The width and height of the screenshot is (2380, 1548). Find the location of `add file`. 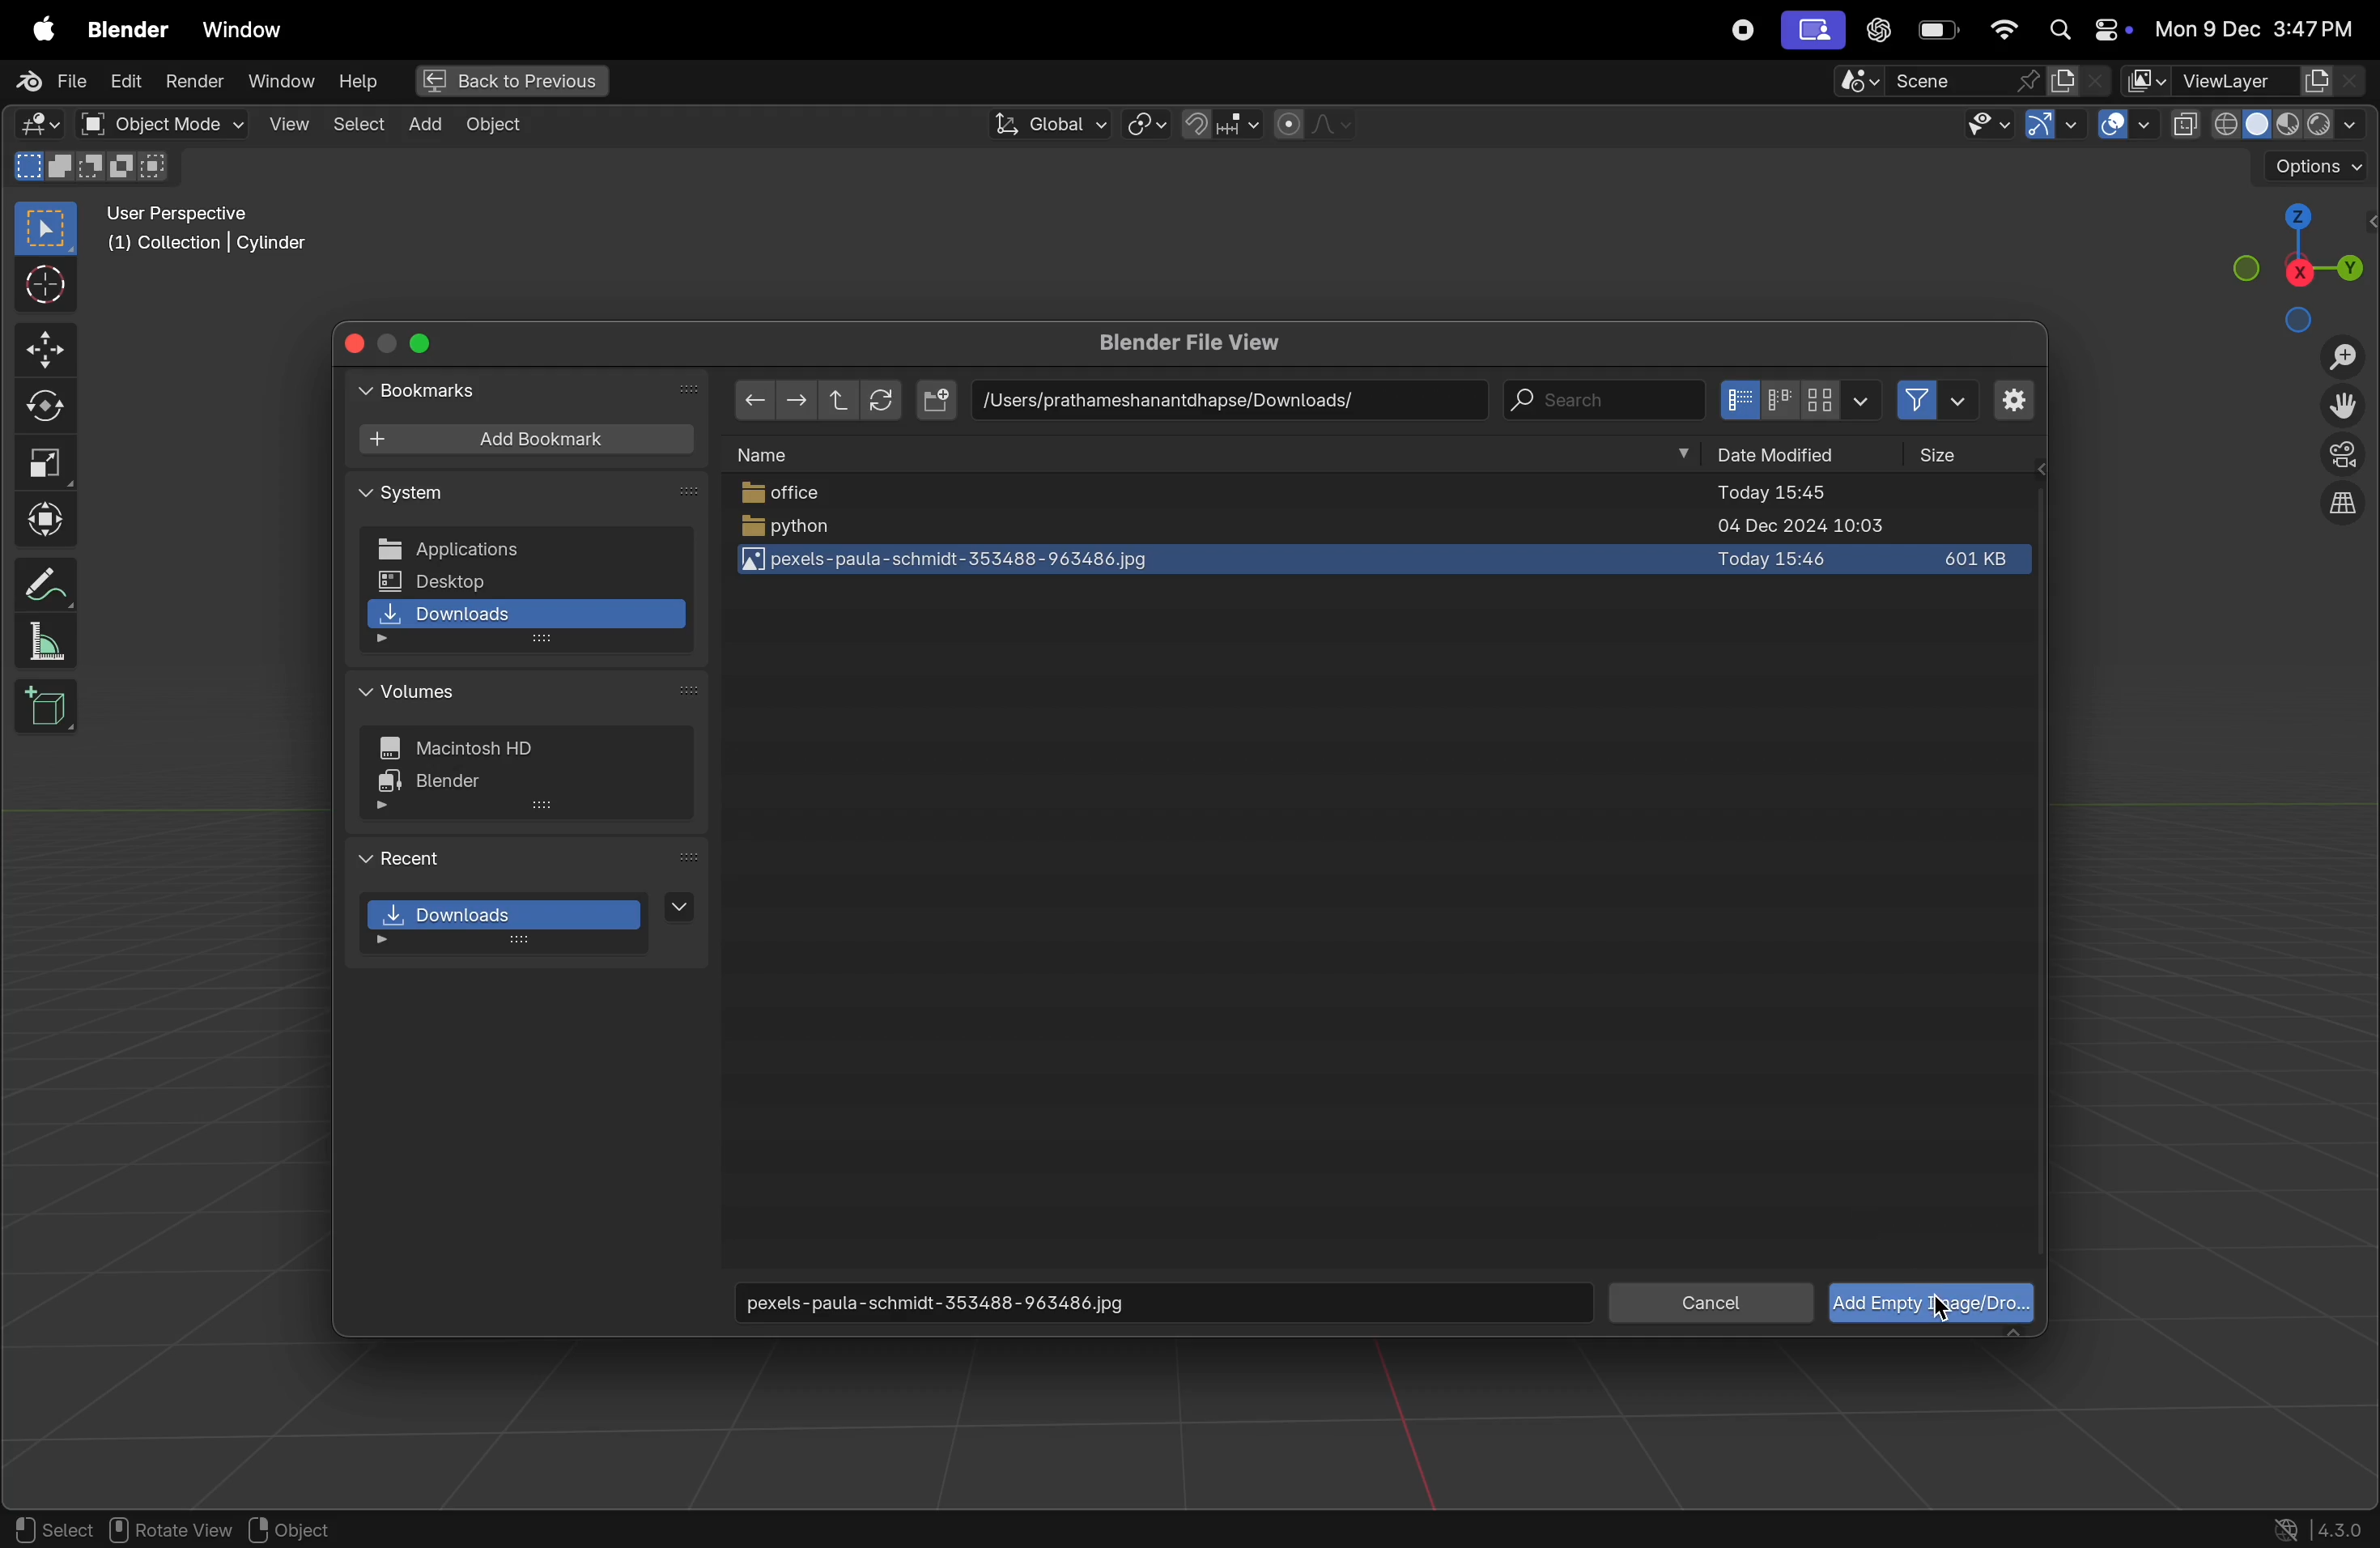

add file is located at coordinates (936, 400).